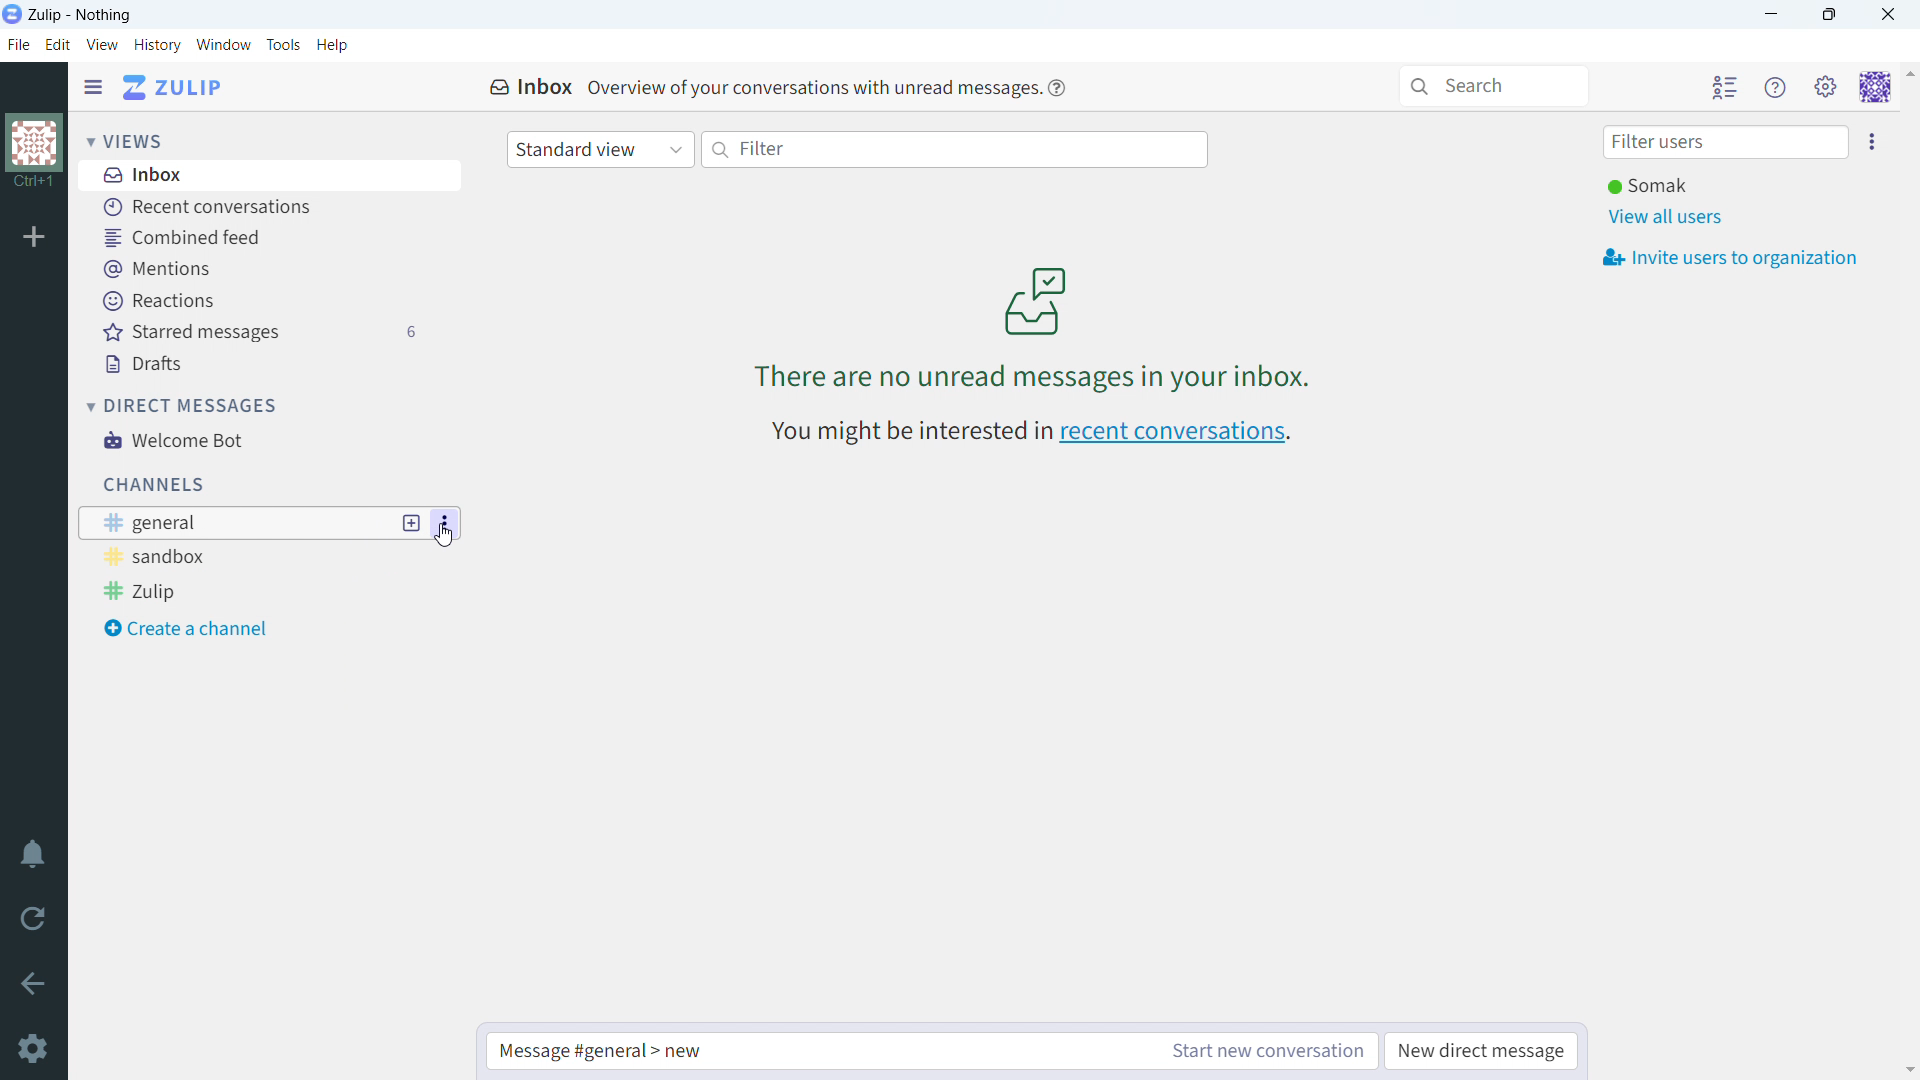 Image resolution: width=1920 pixels, height=1080 pixels. Describe the element at coordinates (412, 523) in the screenshot. I see `new topic` at that location.